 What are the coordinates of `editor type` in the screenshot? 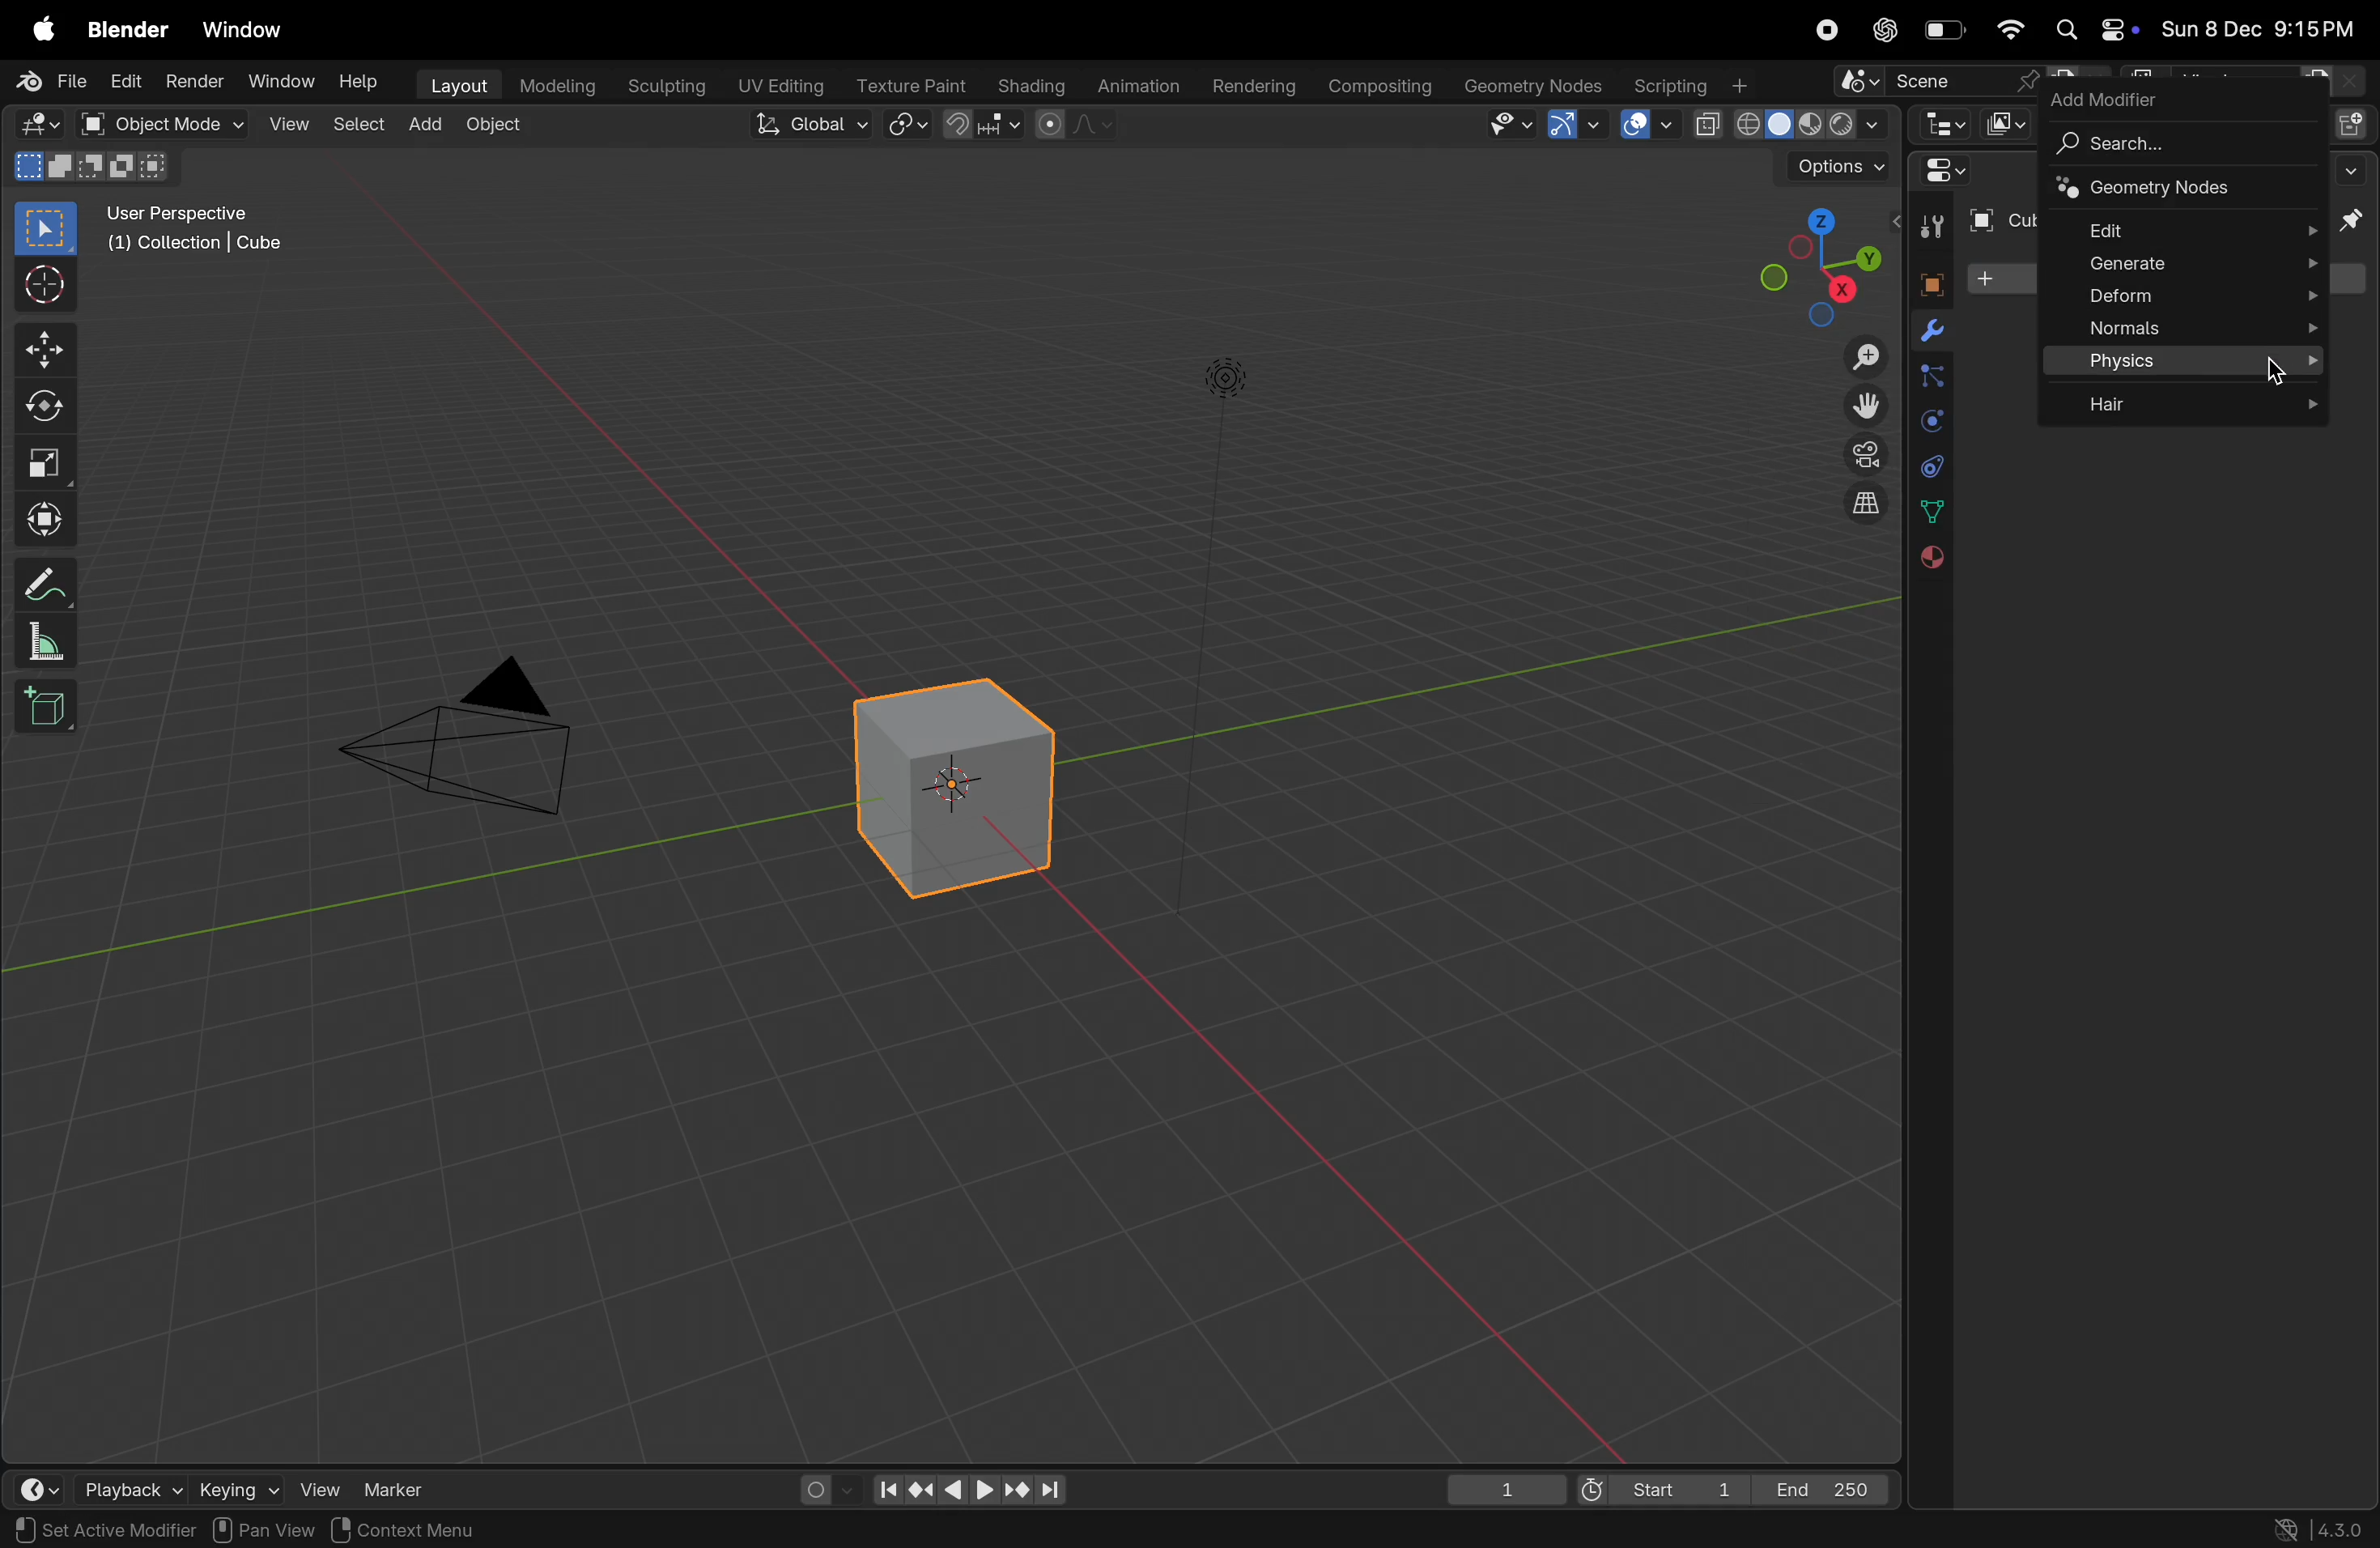 It's located at (1939, 124).